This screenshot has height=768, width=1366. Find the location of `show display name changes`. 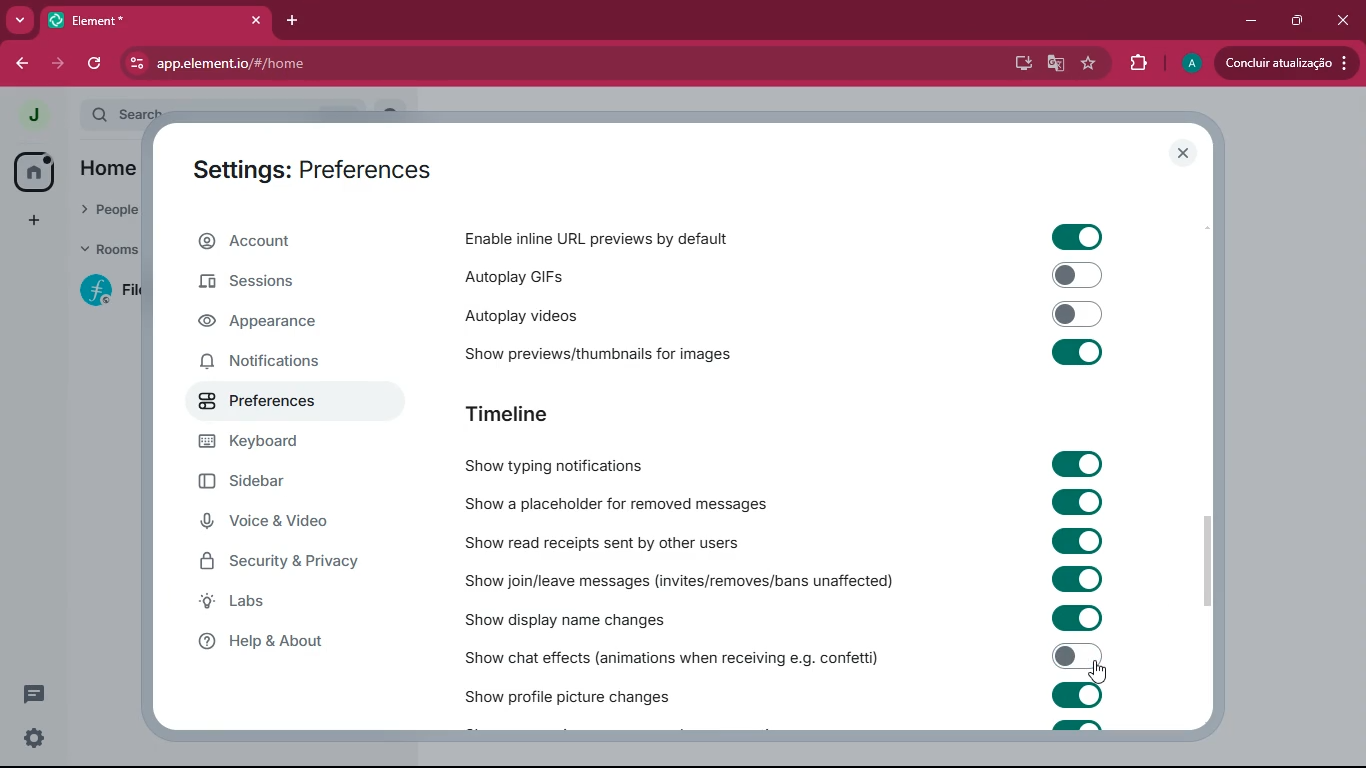

show display name changes is located at coordinates (587, 619).